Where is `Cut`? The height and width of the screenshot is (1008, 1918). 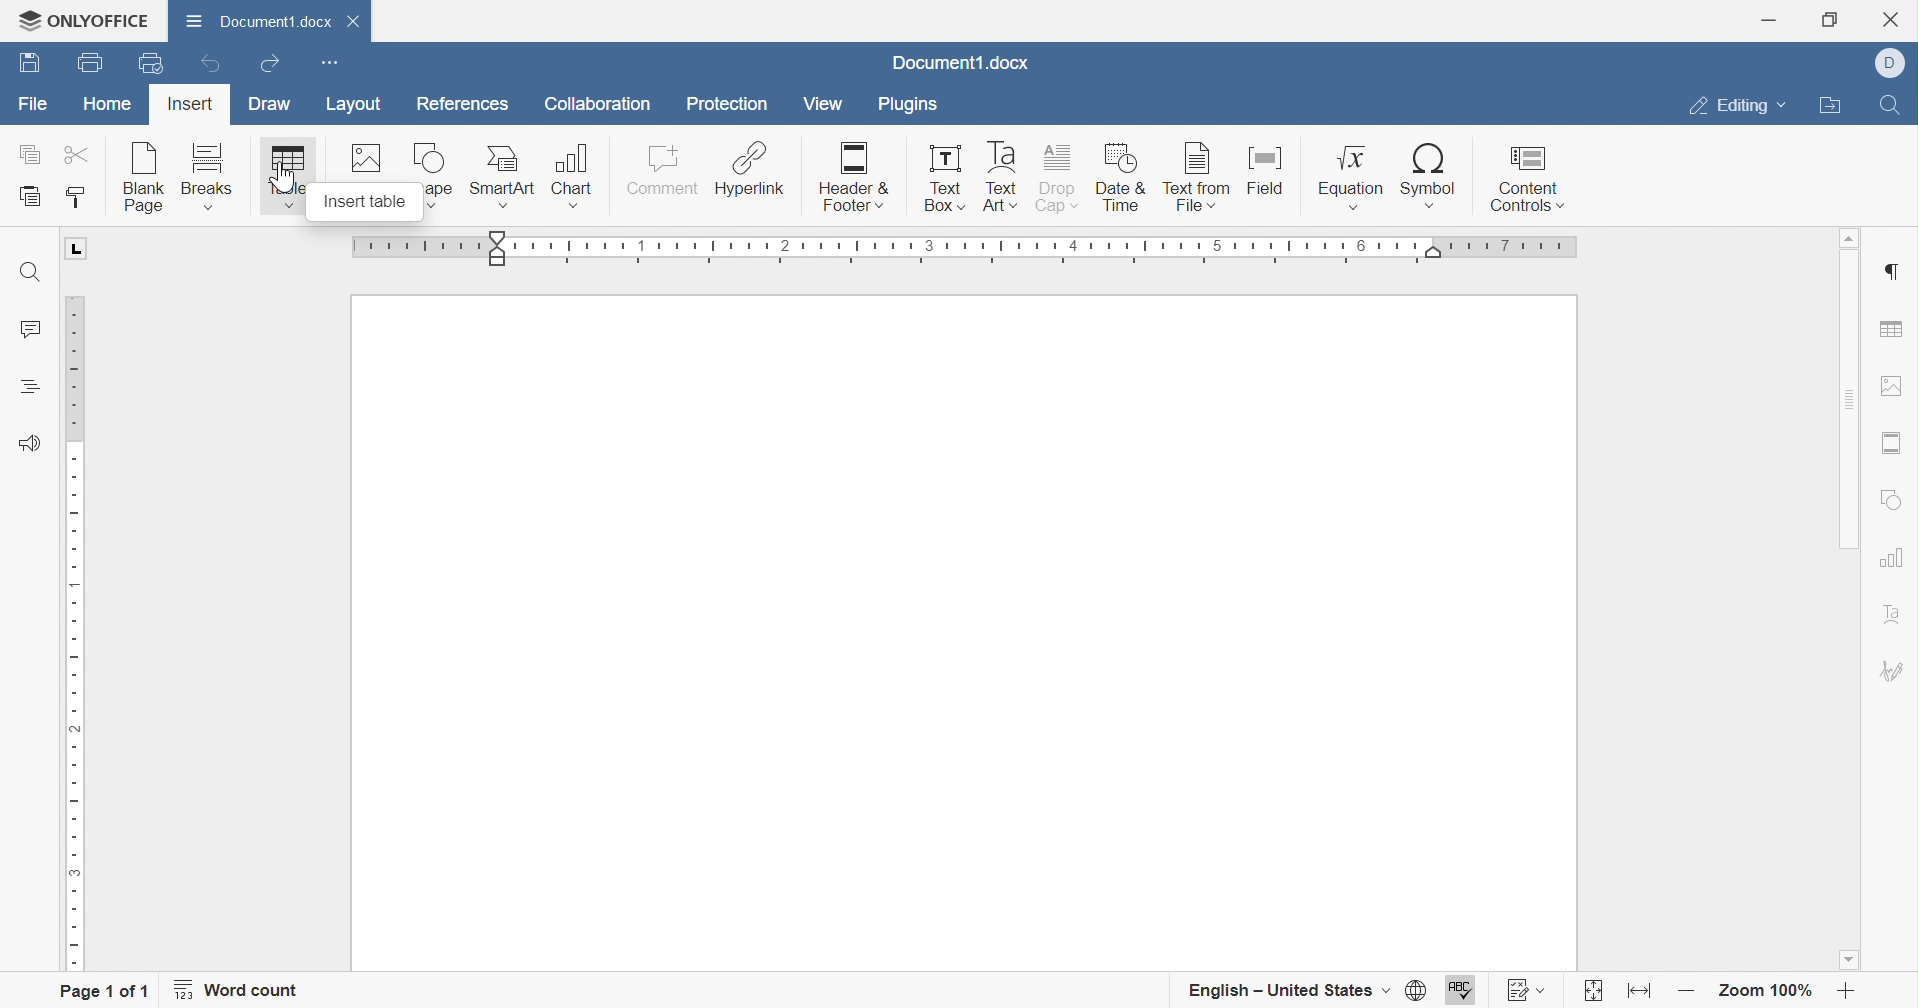
Cut is located at coordinates (79, 153).